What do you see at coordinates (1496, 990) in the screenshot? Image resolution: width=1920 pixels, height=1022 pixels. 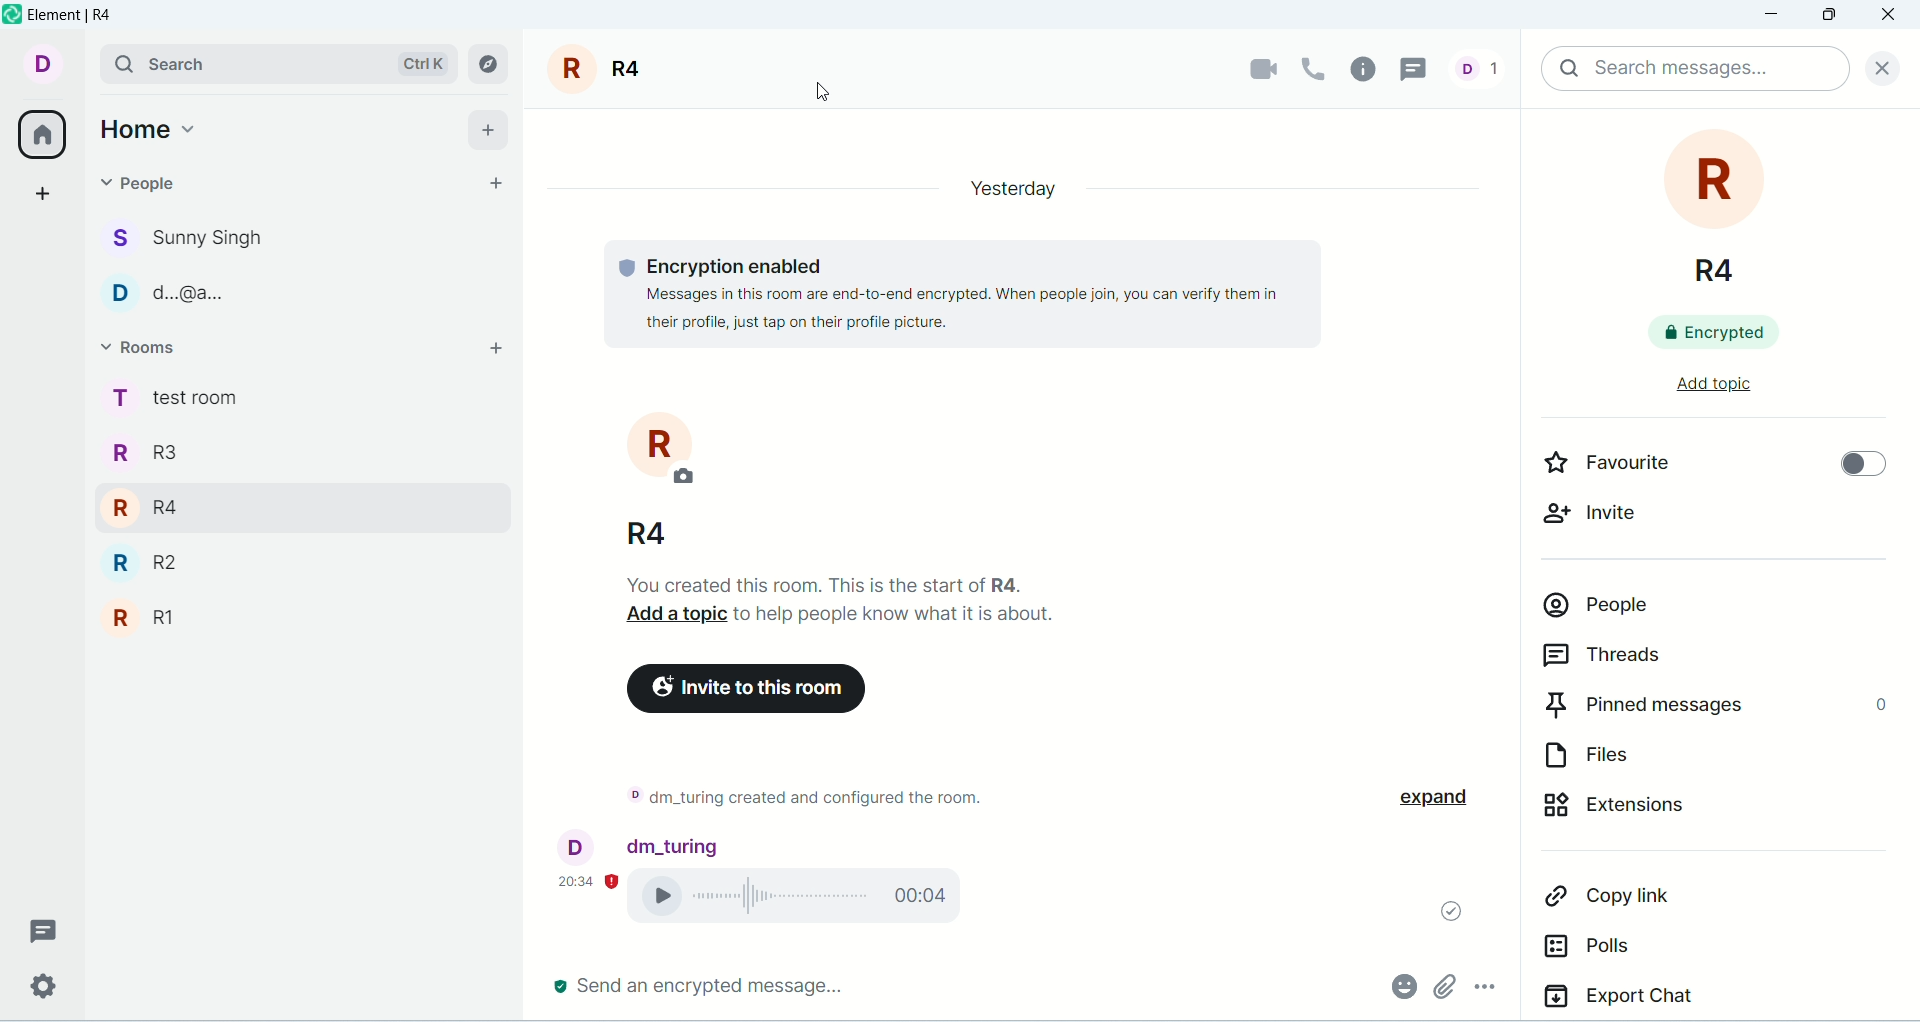 I see `options` at bounding box center [1496, 990].